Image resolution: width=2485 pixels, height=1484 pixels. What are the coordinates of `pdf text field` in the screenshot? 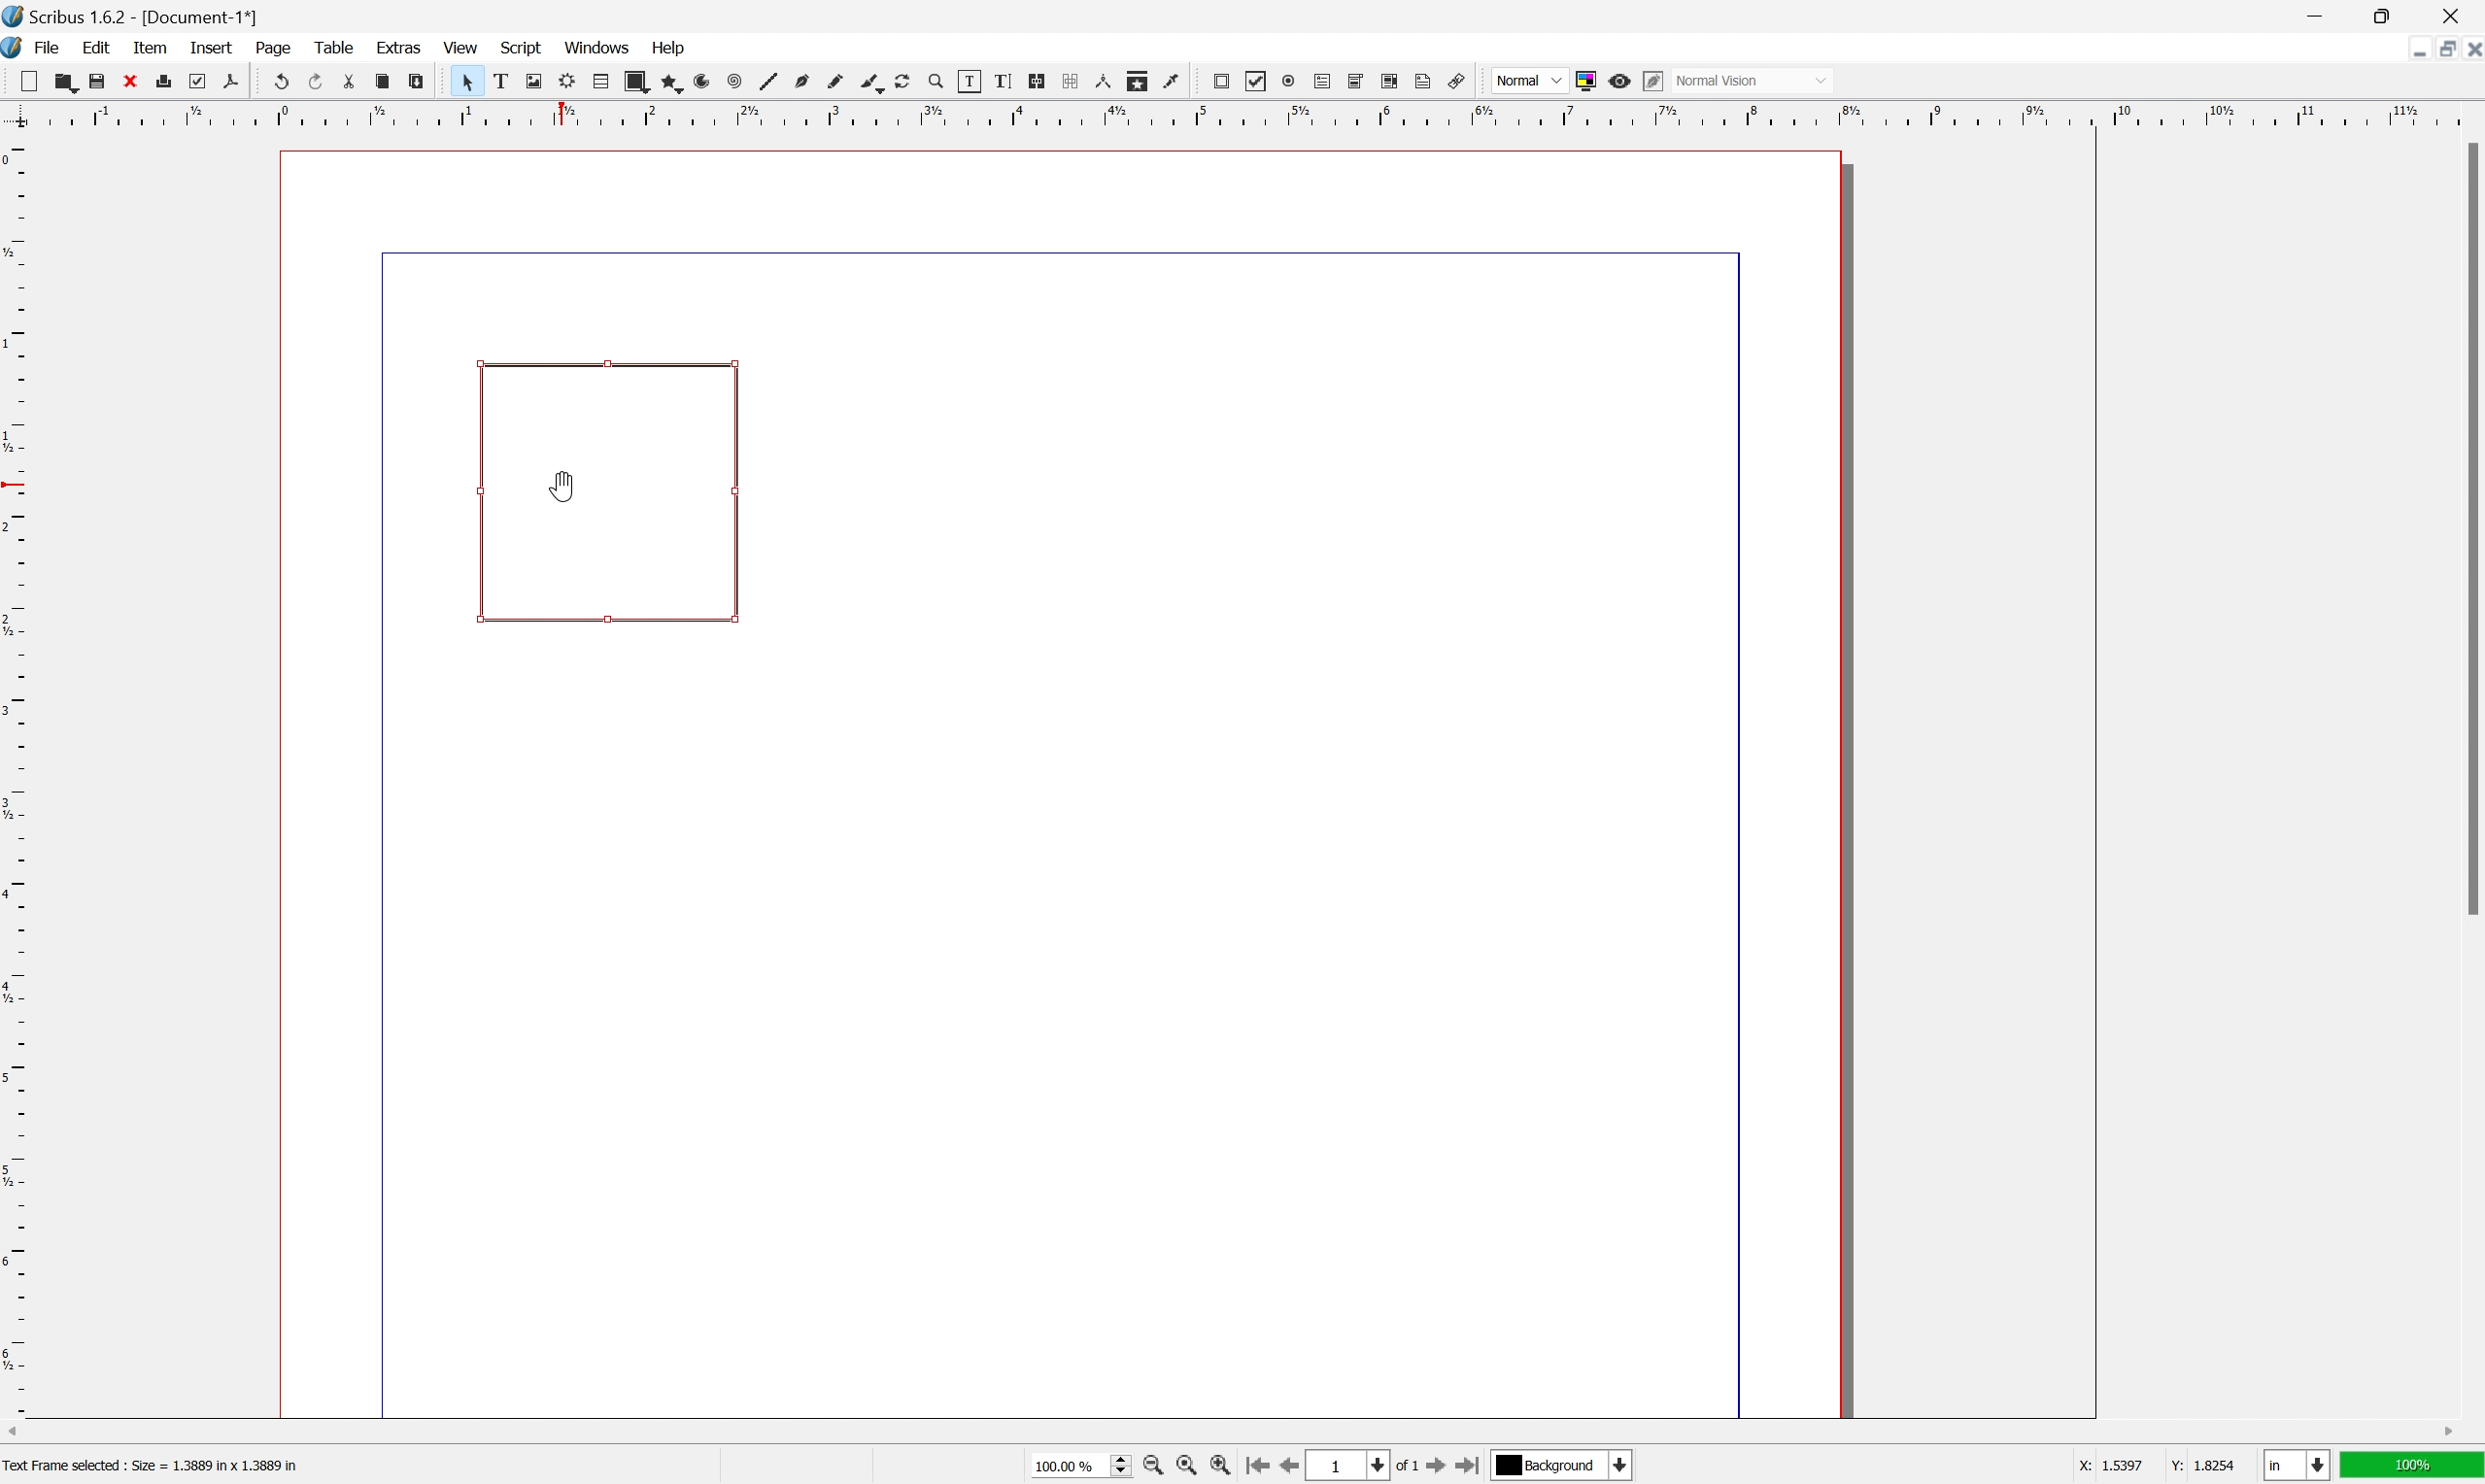 It's located at (1322, 82).